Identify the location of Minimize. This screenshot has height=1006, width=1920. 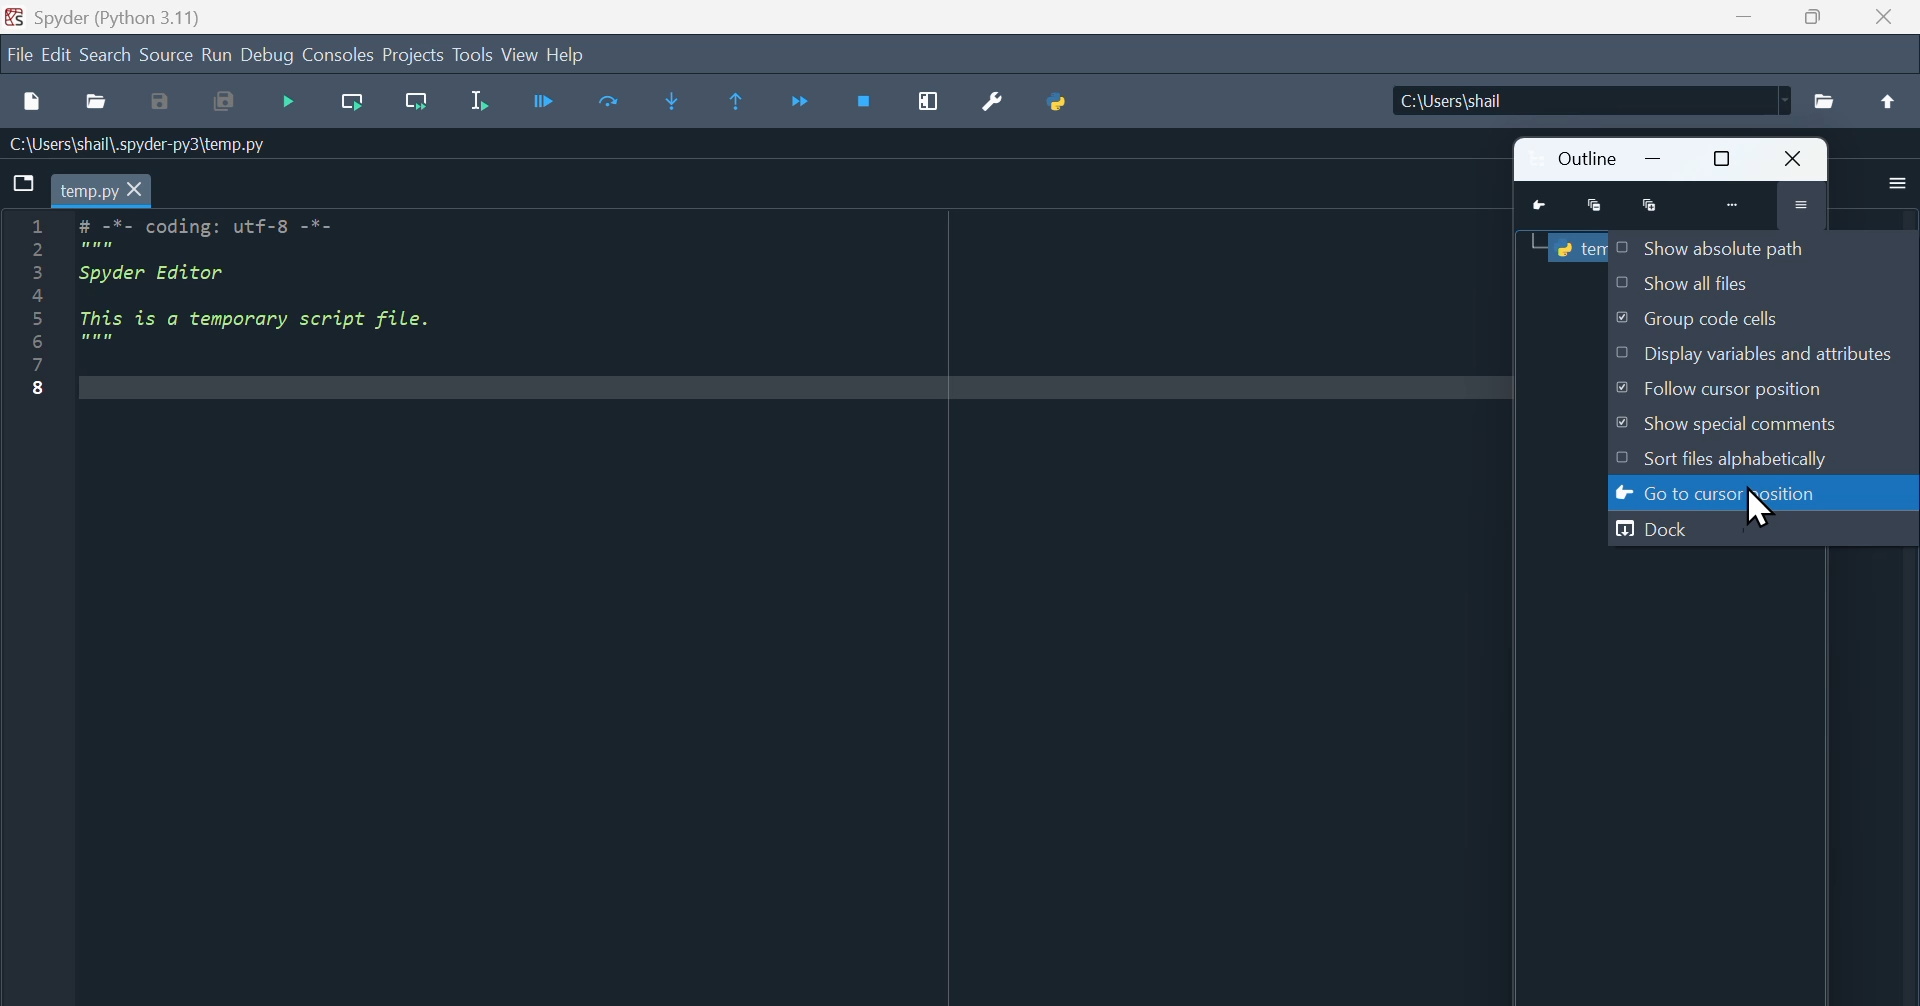
(1595, 206).